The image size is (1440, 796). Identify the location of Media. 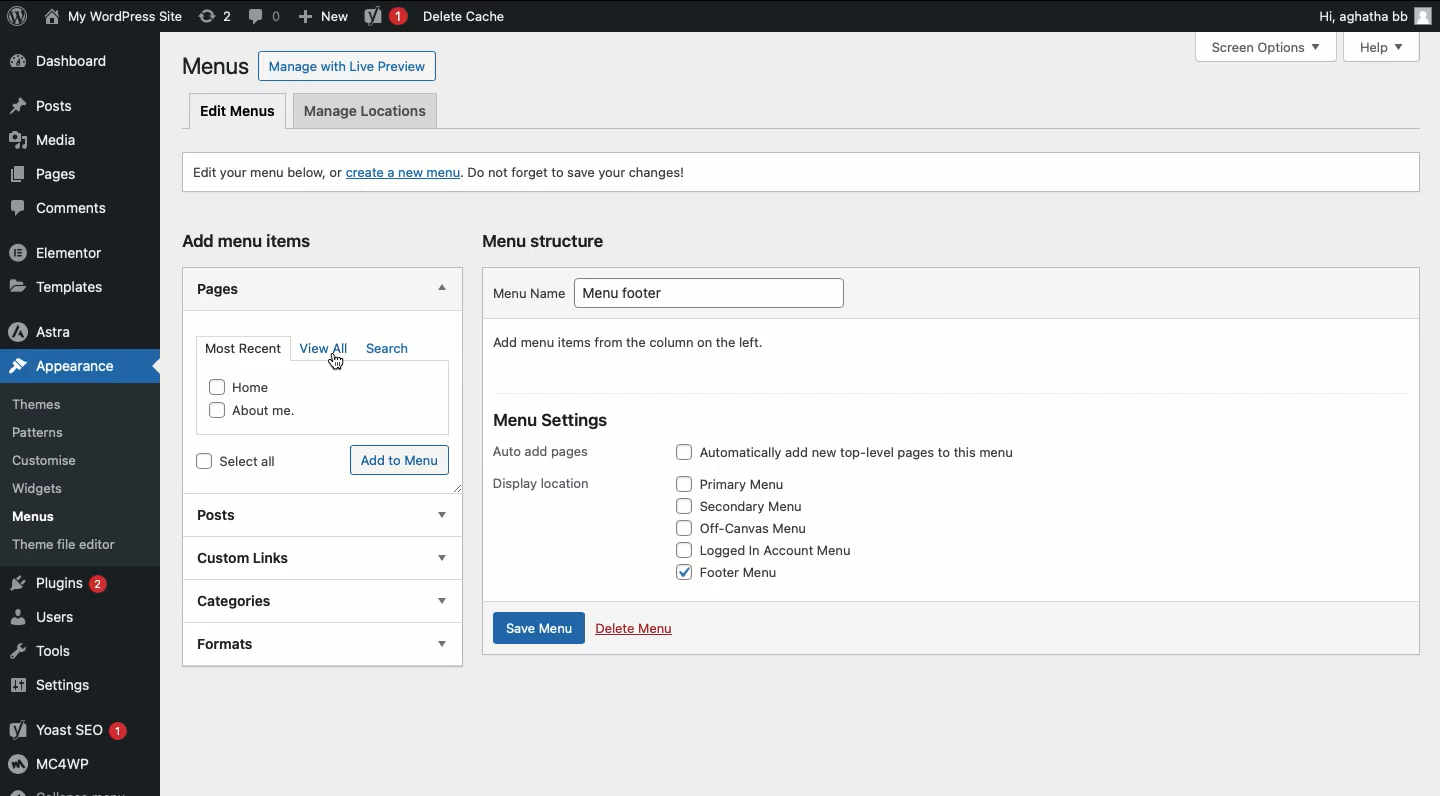
(54, 145).